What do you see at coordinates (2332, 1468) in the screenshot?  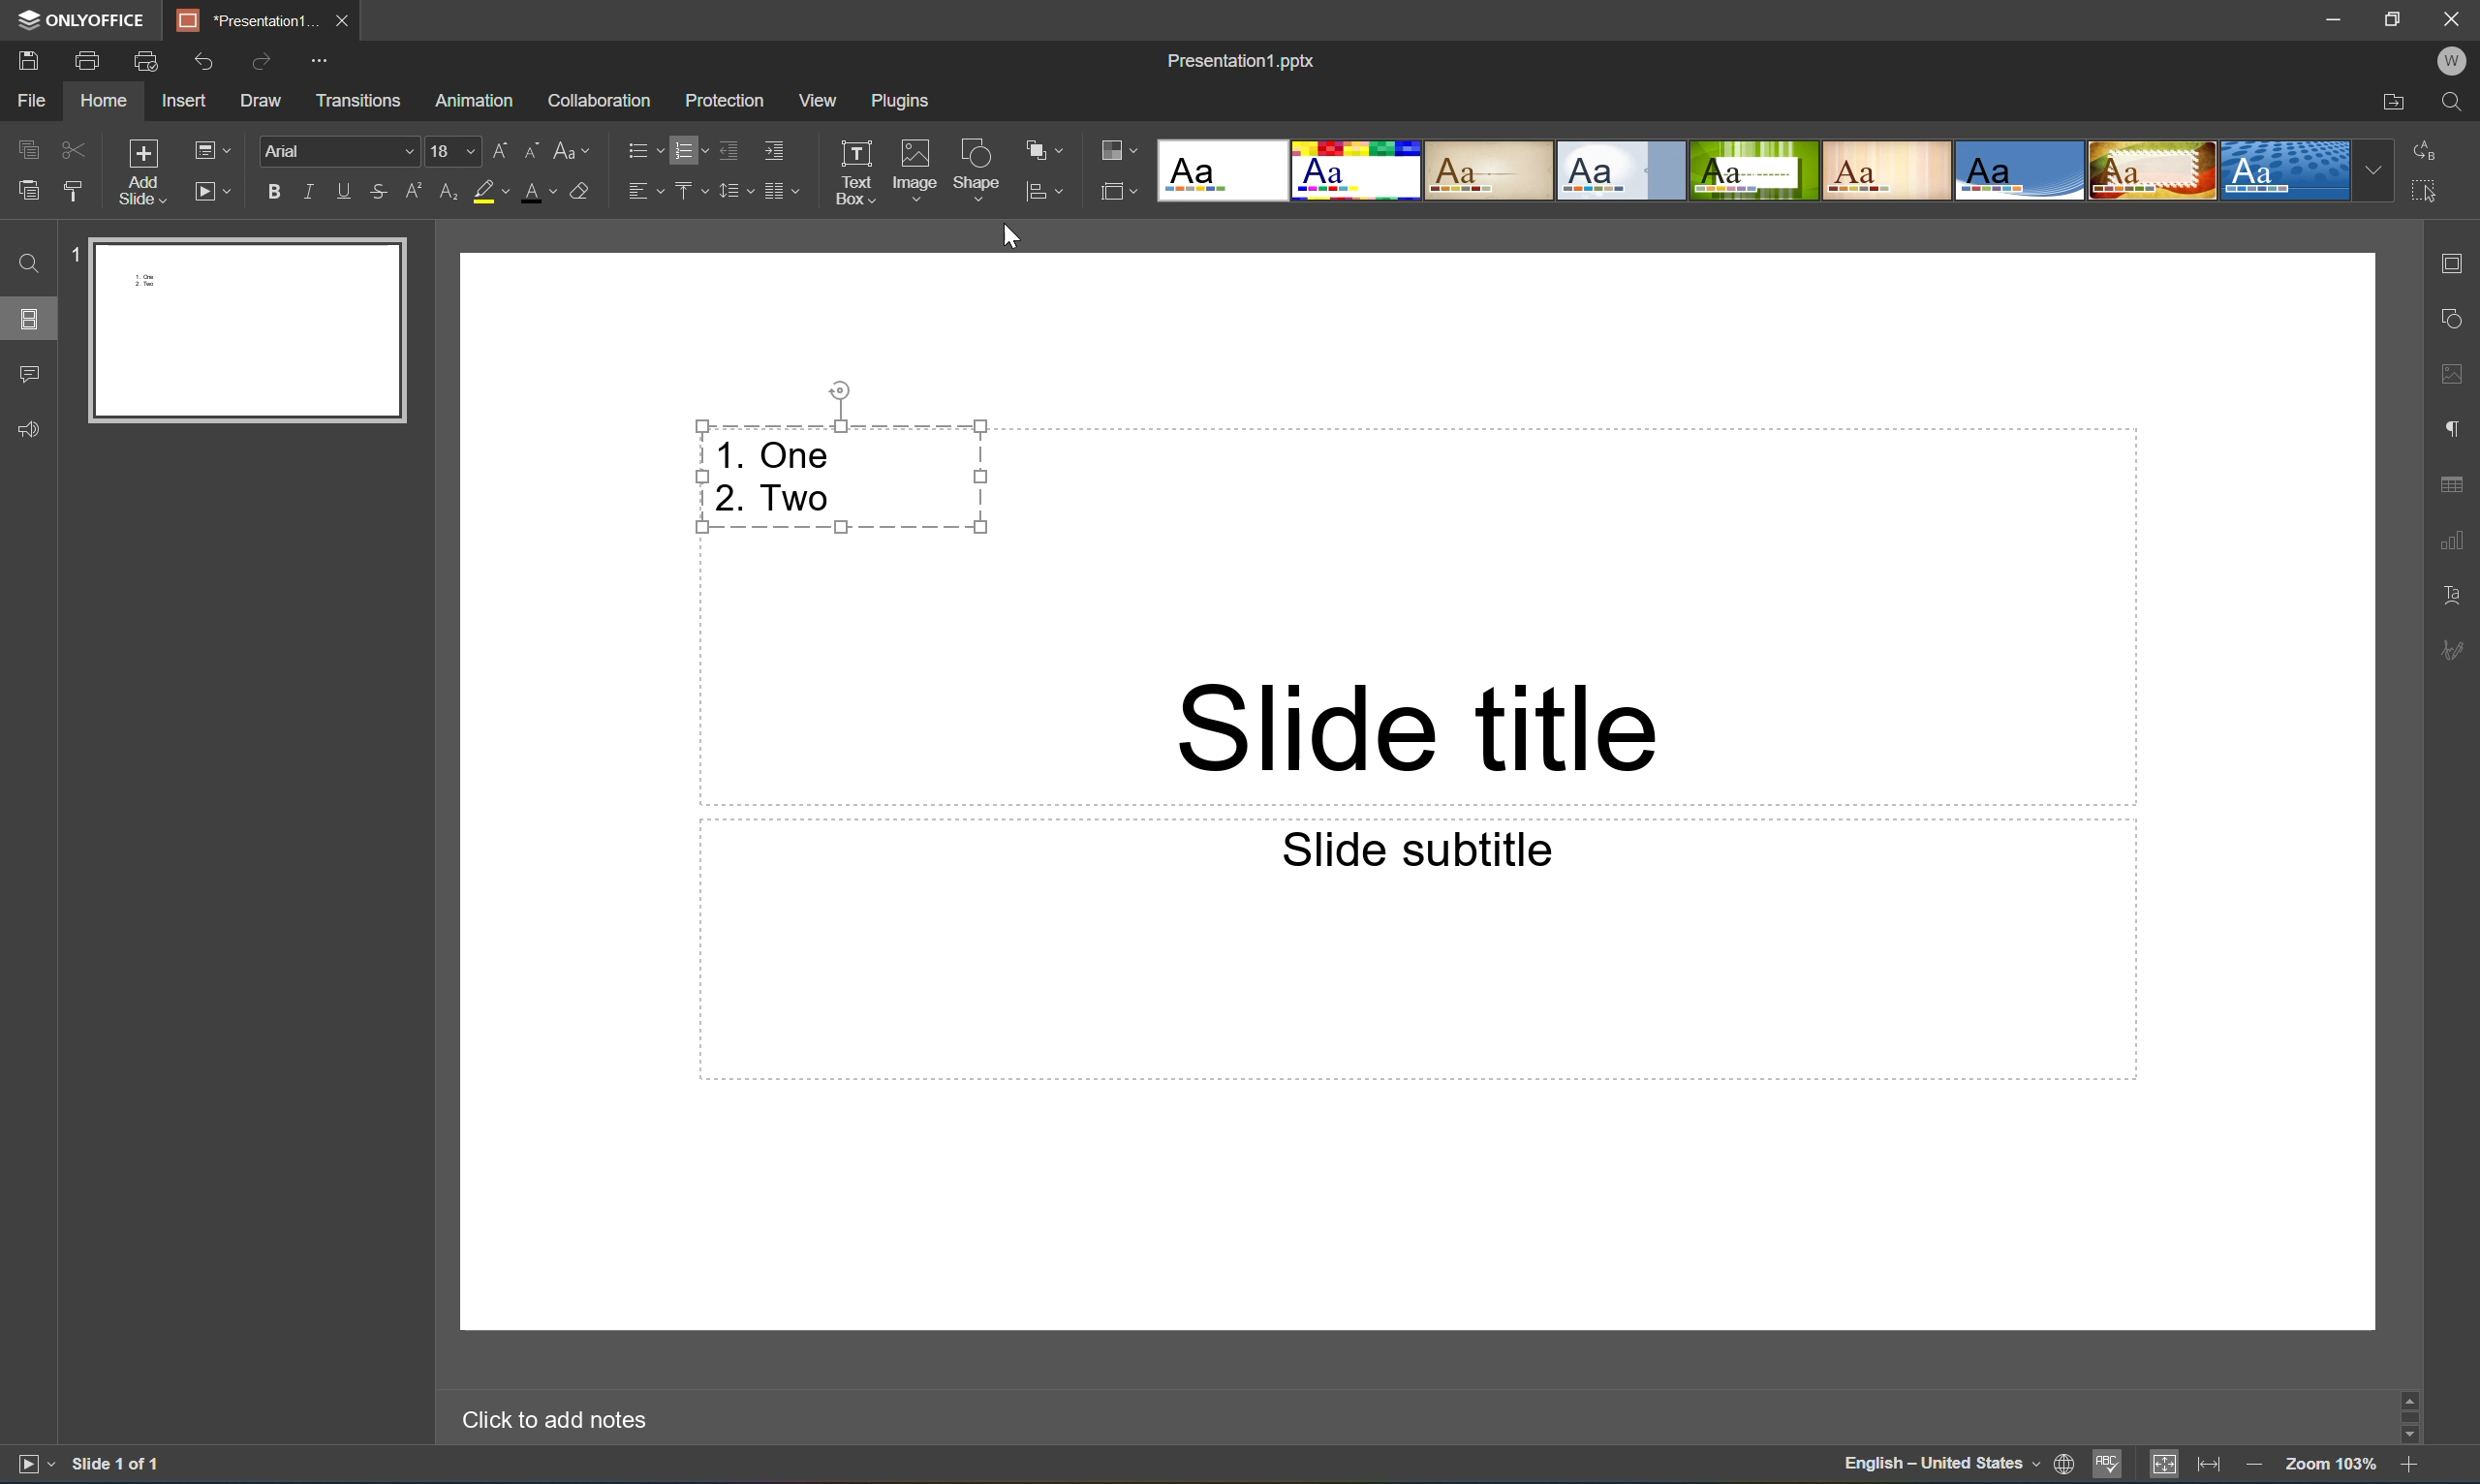 I see `Zoom 103%` at bounding box center [2332, 1468].